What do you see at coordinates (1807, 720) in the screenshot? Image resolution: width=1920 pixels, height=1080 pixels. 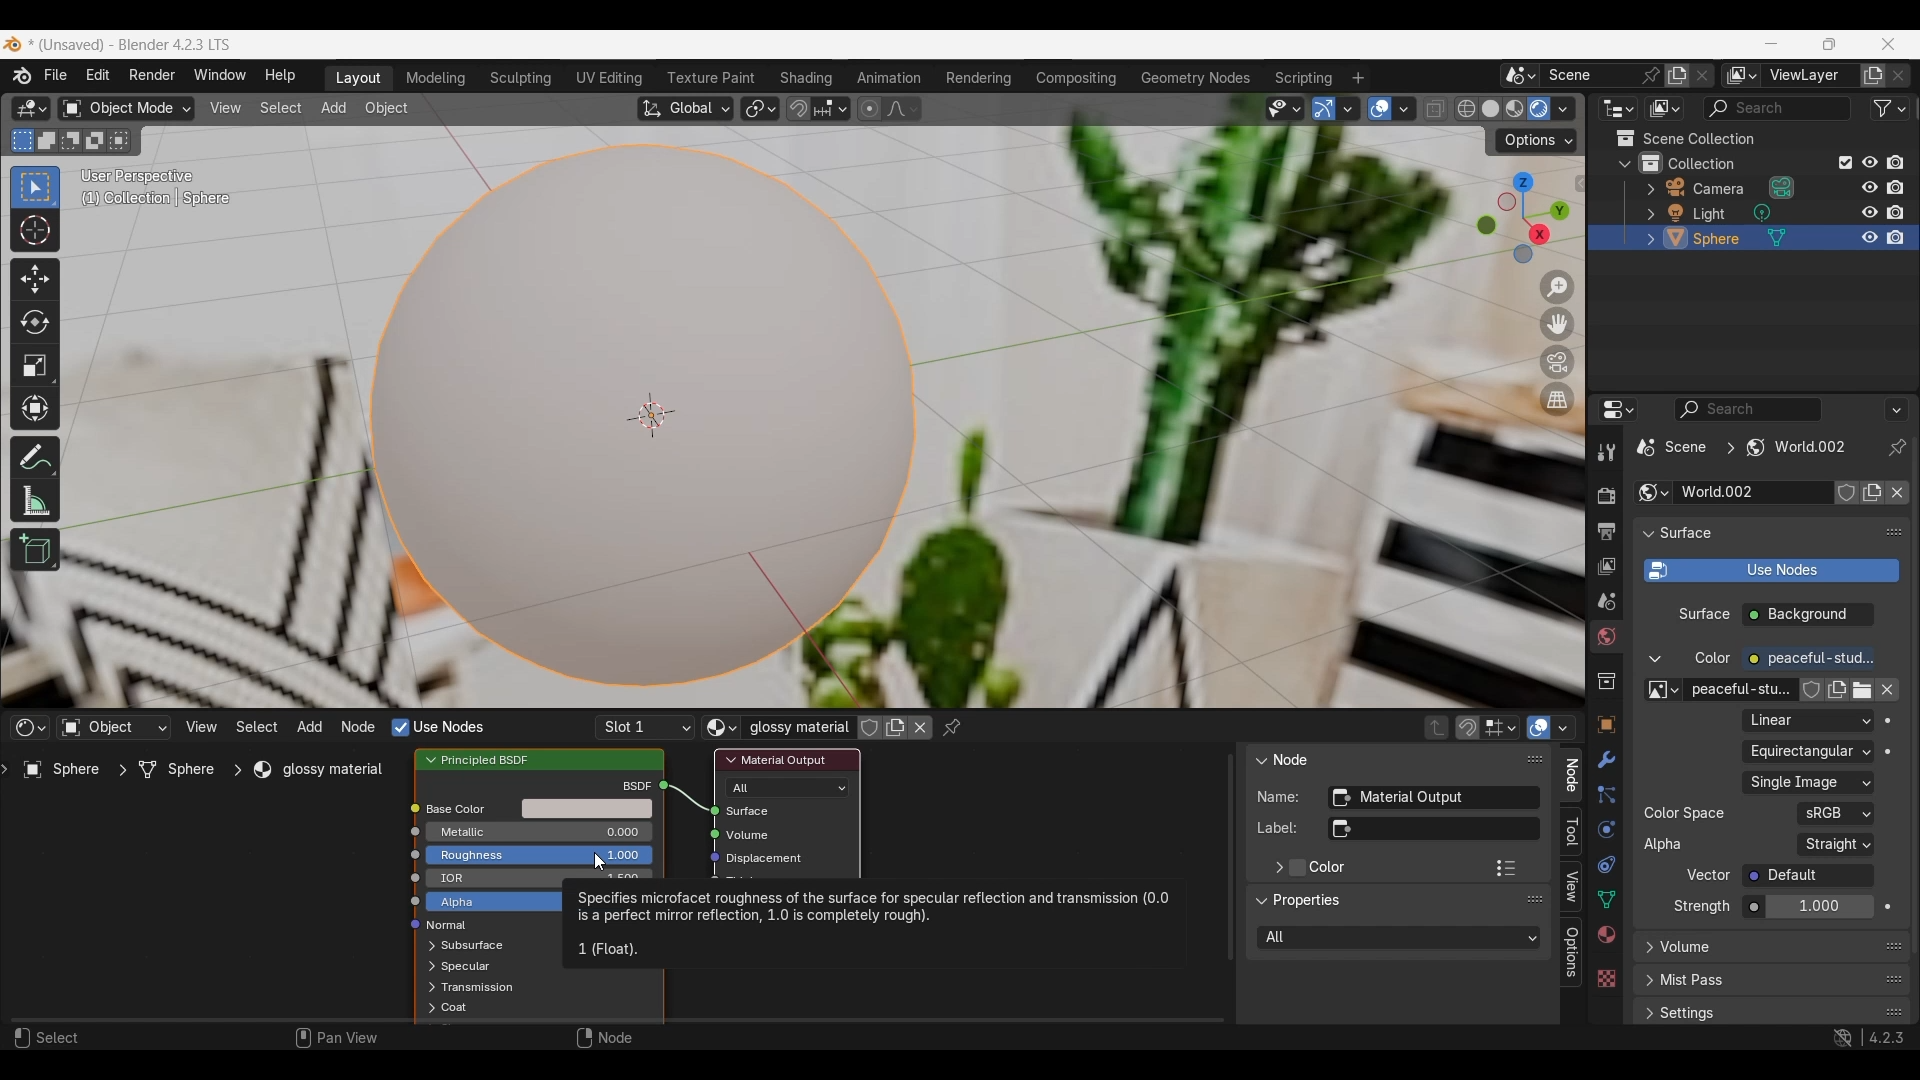 I see `Texture interpolation` at bounding box center [1807, 720].